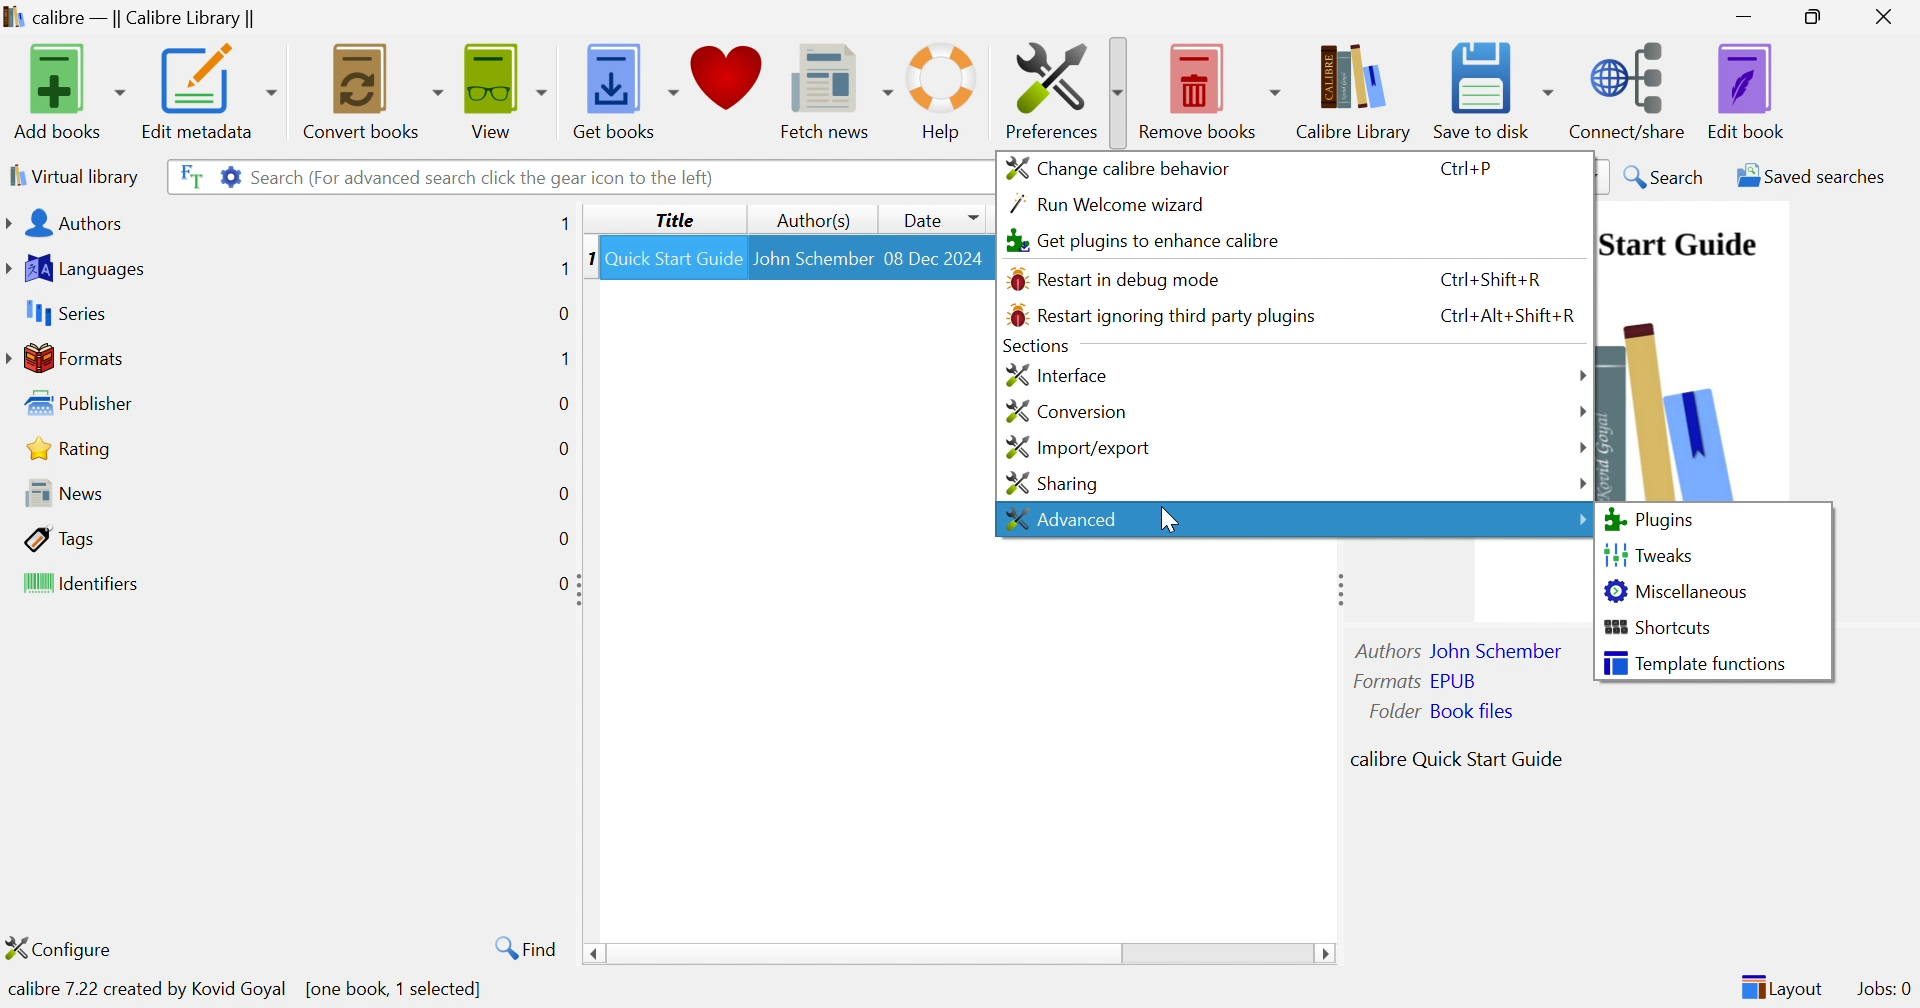 This screenshot has height=1008, width=1920. What do you see at coordinates (187, 175) in the screenshot?
I see `Search the full text of all books in the library, not just their metadata` at bounding box center [187, 175].